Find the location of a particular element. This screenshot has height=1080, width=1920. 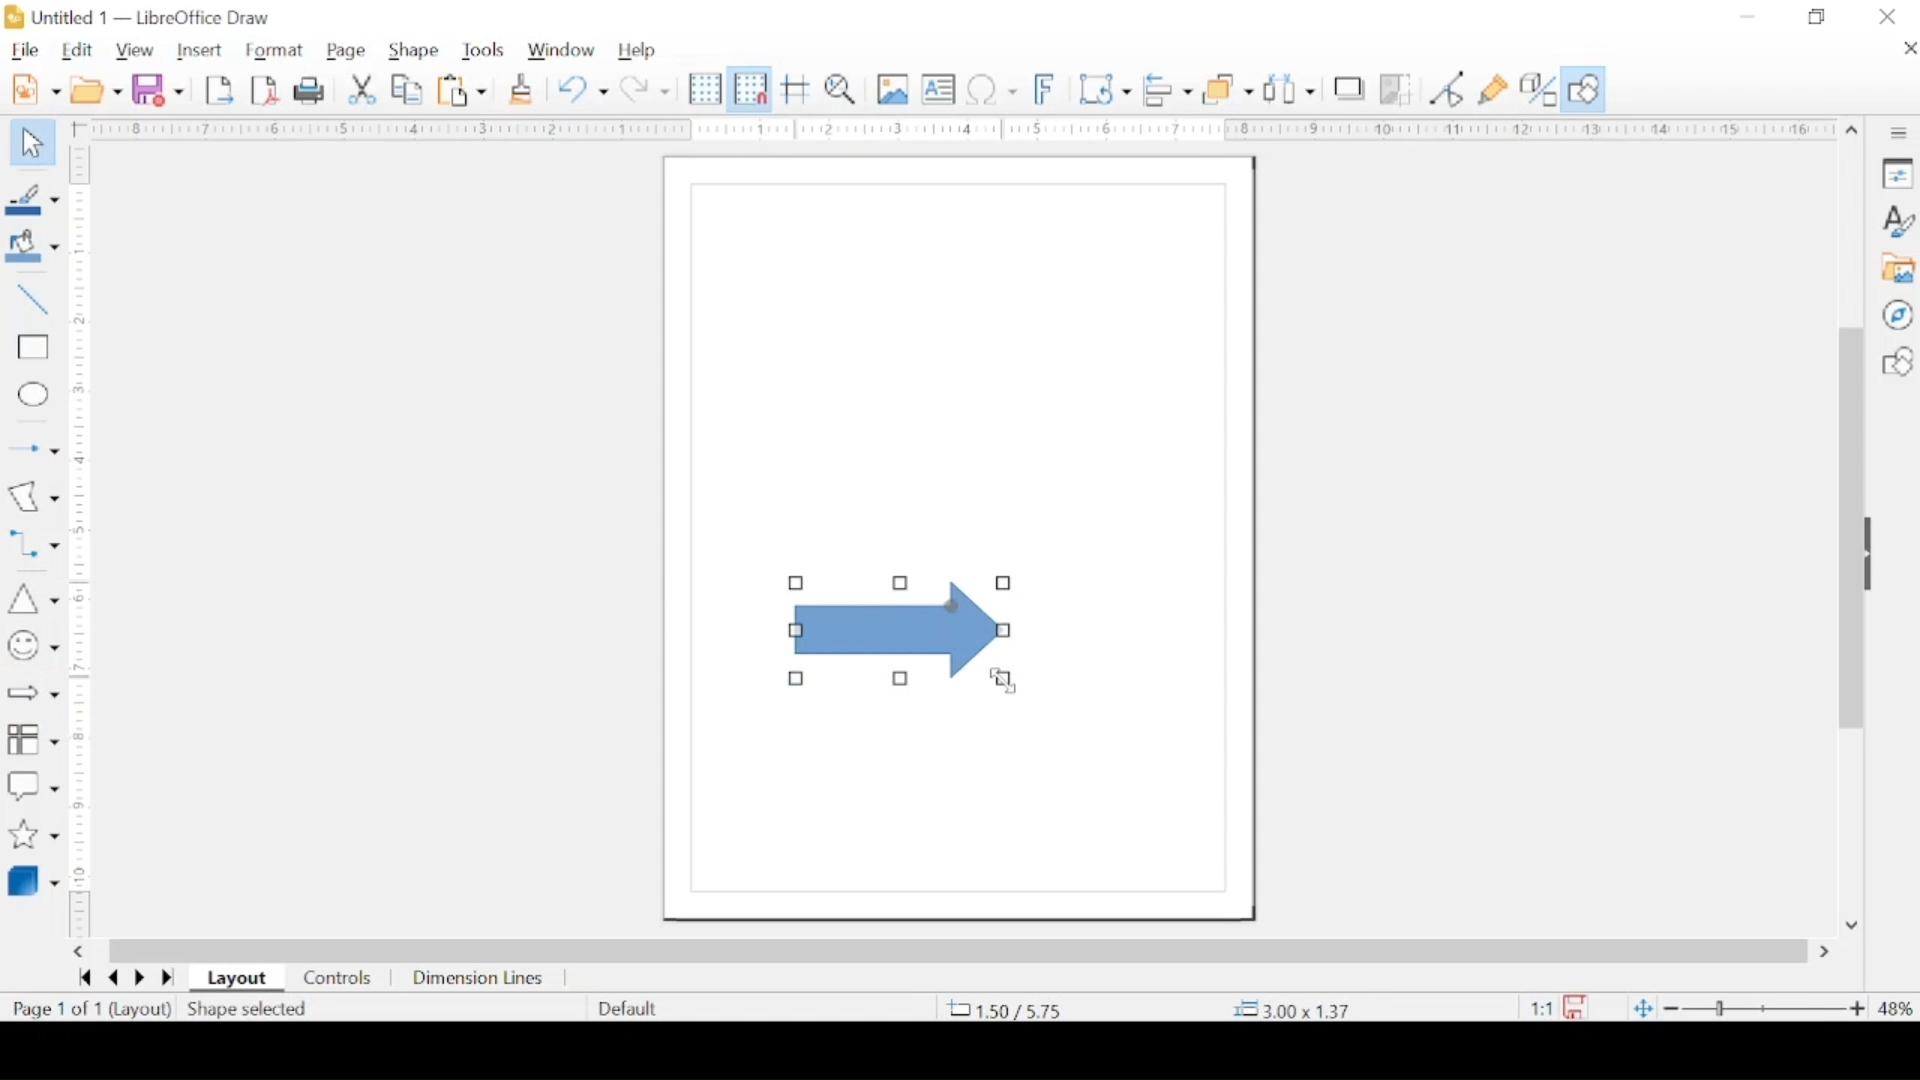

insert textbox is located at coordinates (938, 89).